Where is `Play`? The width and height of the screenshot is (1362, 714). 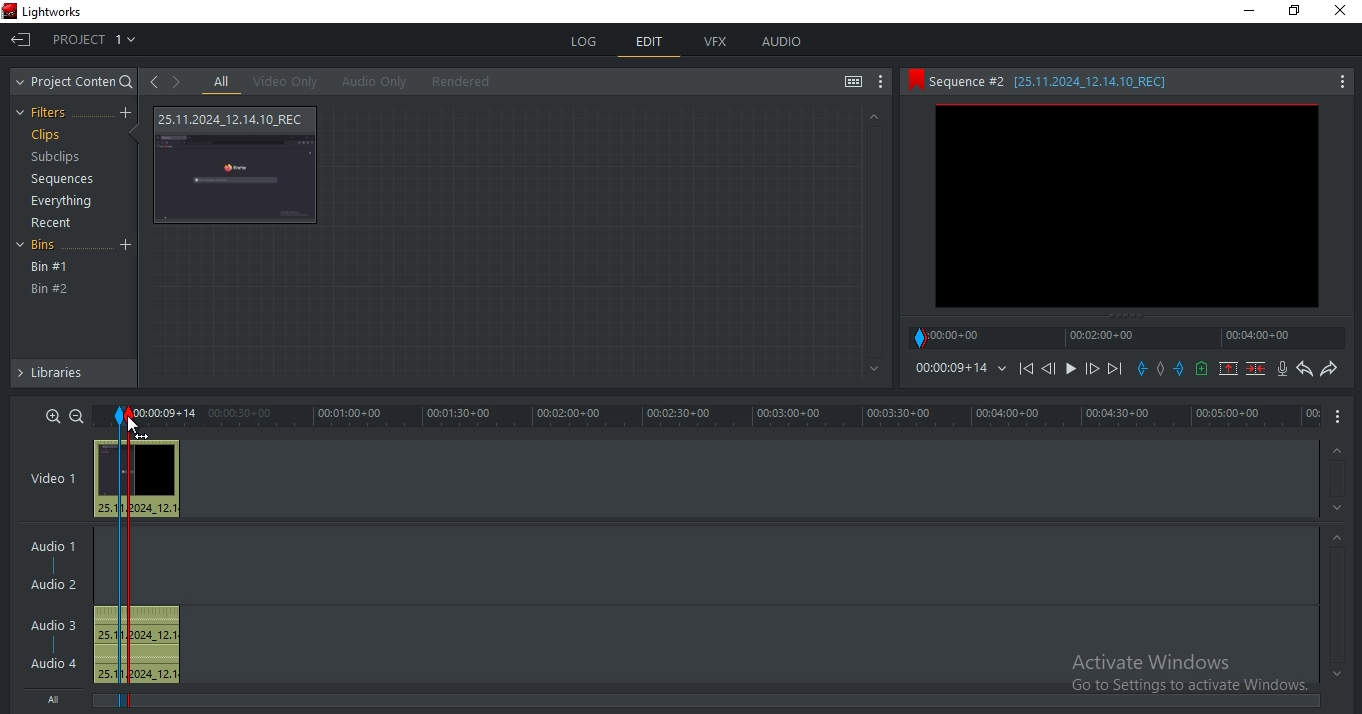
Play is located at coordinates (1071, 368).